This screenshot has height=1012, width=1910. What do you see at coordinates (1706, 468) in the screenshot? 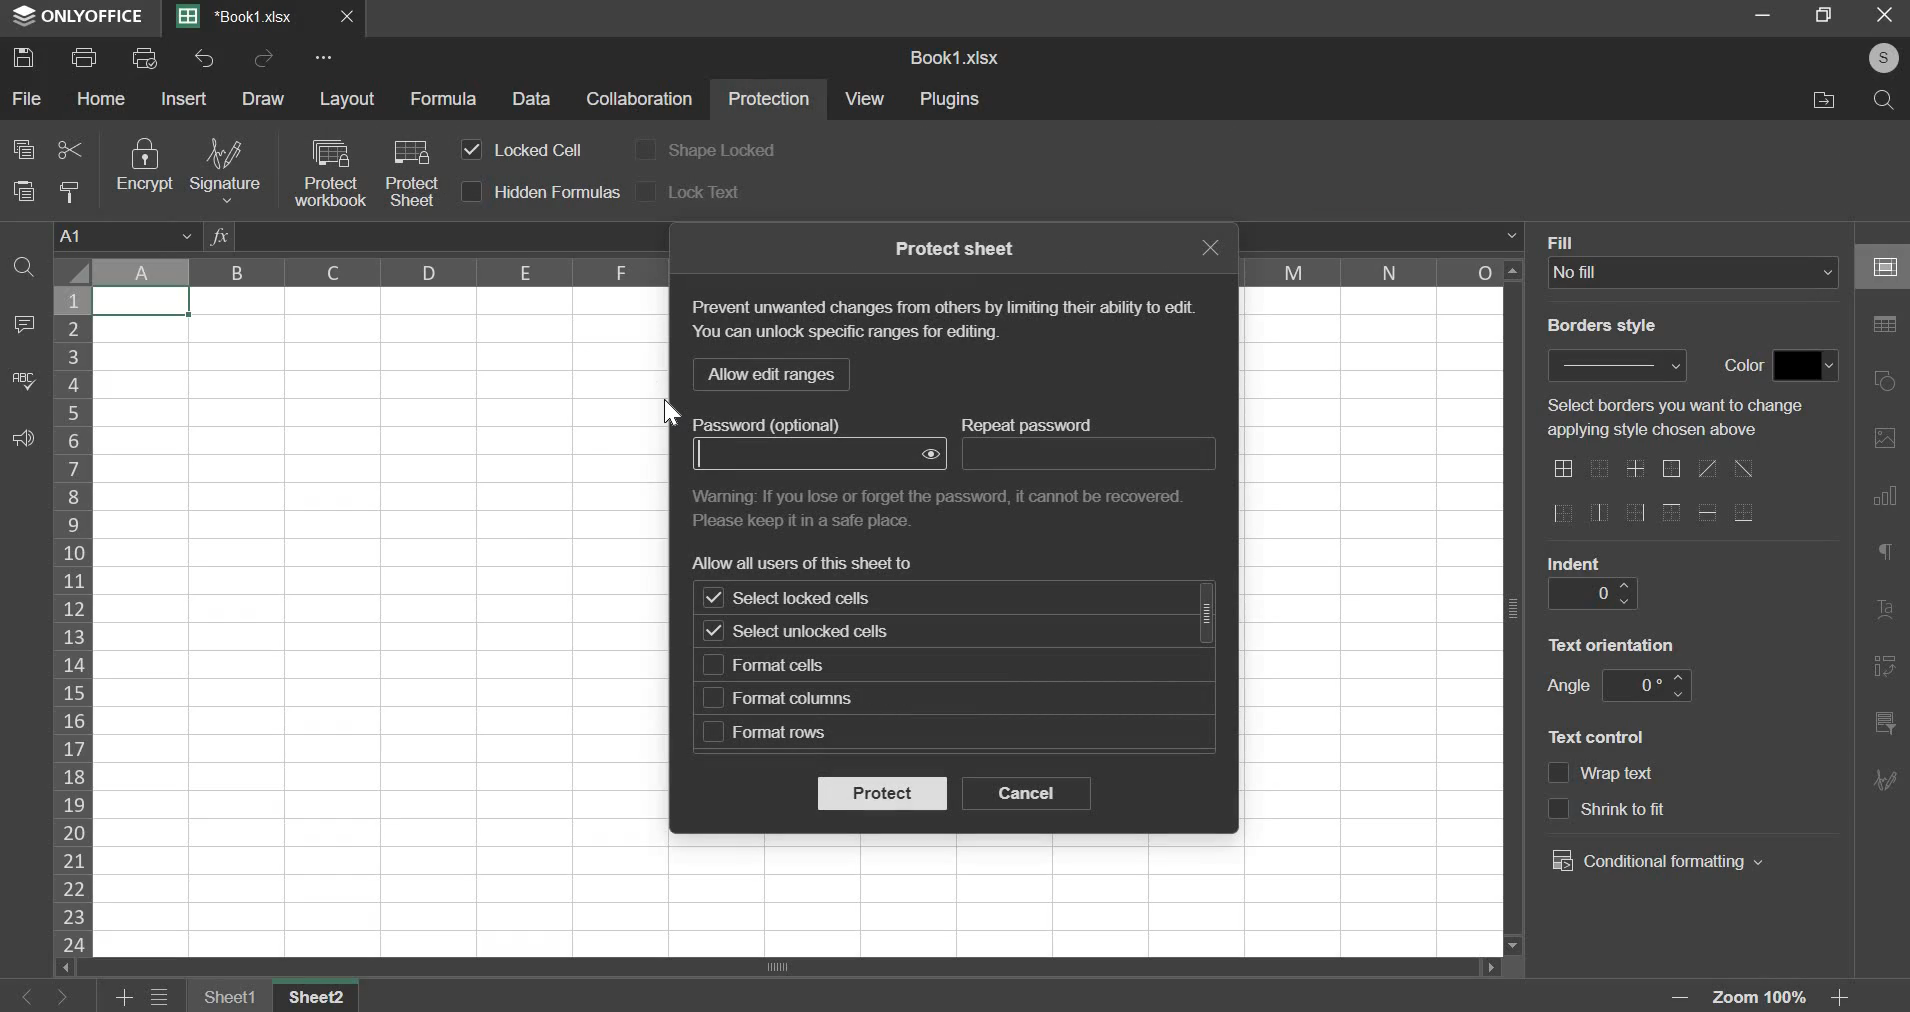
I see `border options` at bounding box center [1706, 468].